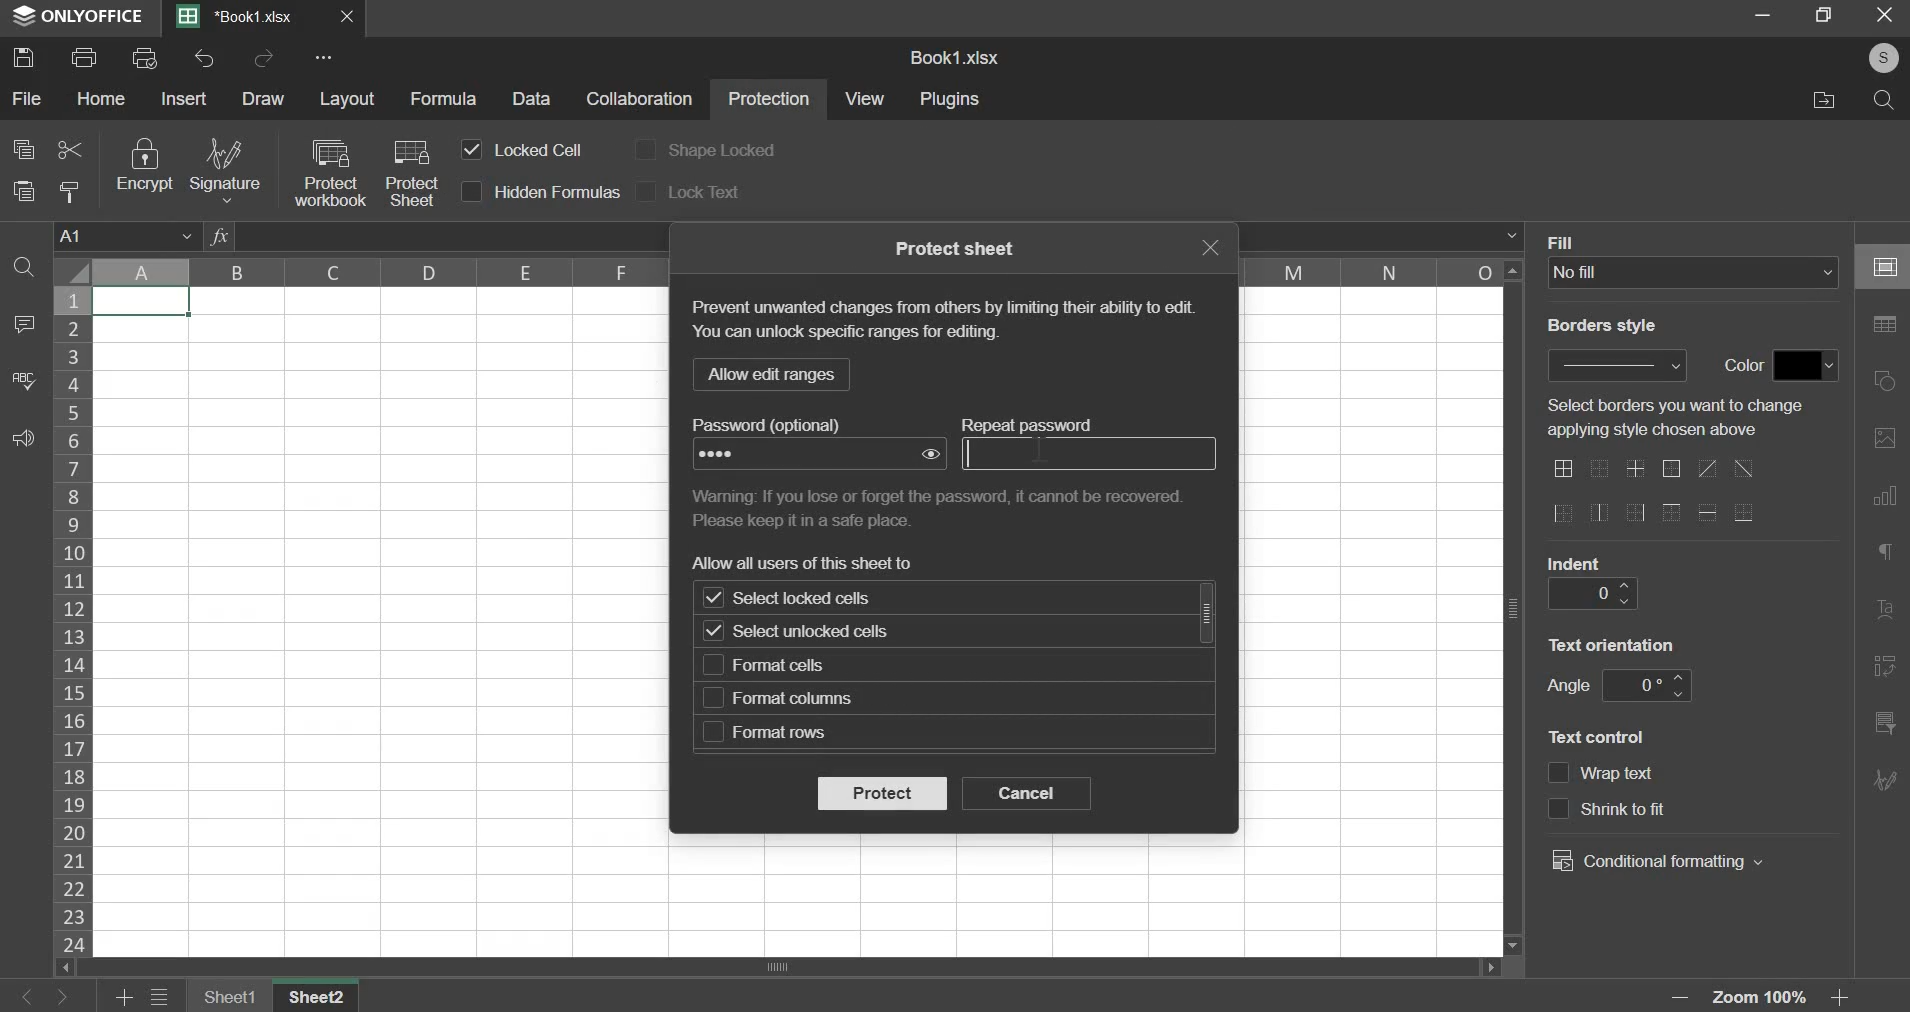 This screenshot has height=1012, width=1910. What do you see at coordinates (26, 100) in the screenshot?
I see `file` at bounding box center [26, 100].